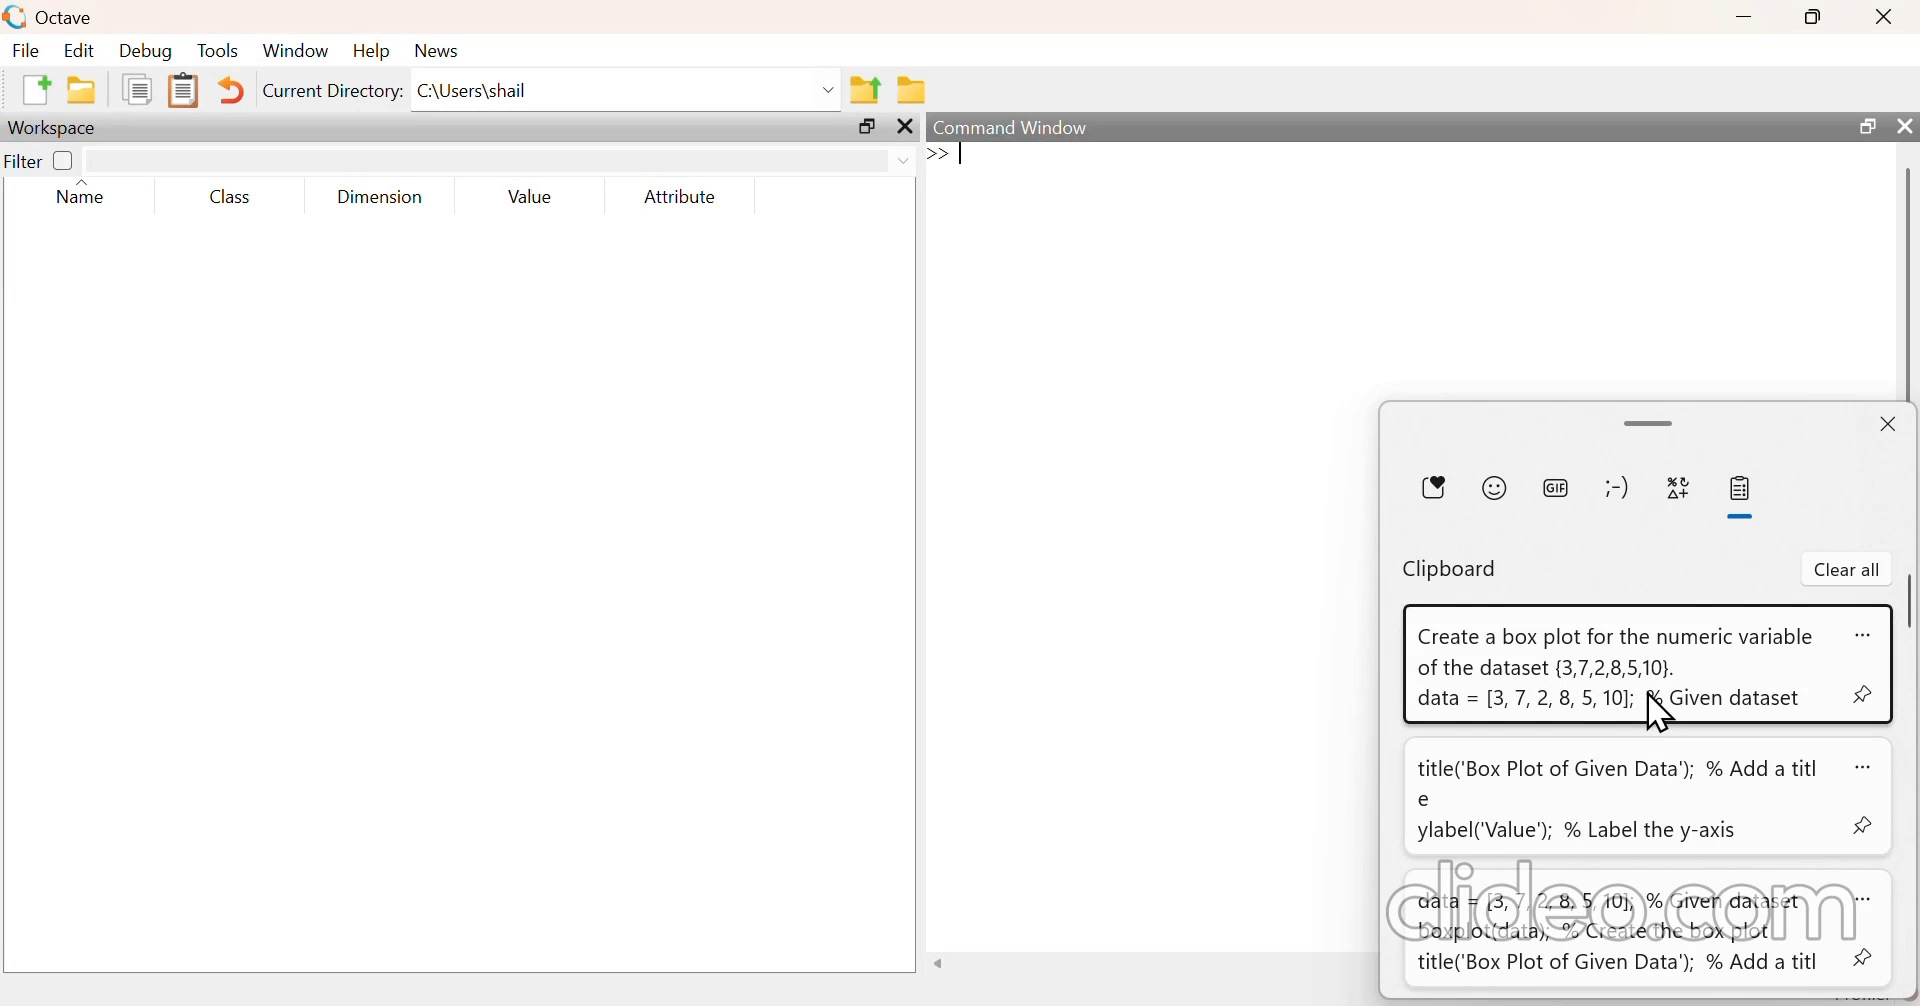 The image size is (1920, 1006). Describe the element at coordinates (679, 195) in the screenshot. I see `attribute` at that location.